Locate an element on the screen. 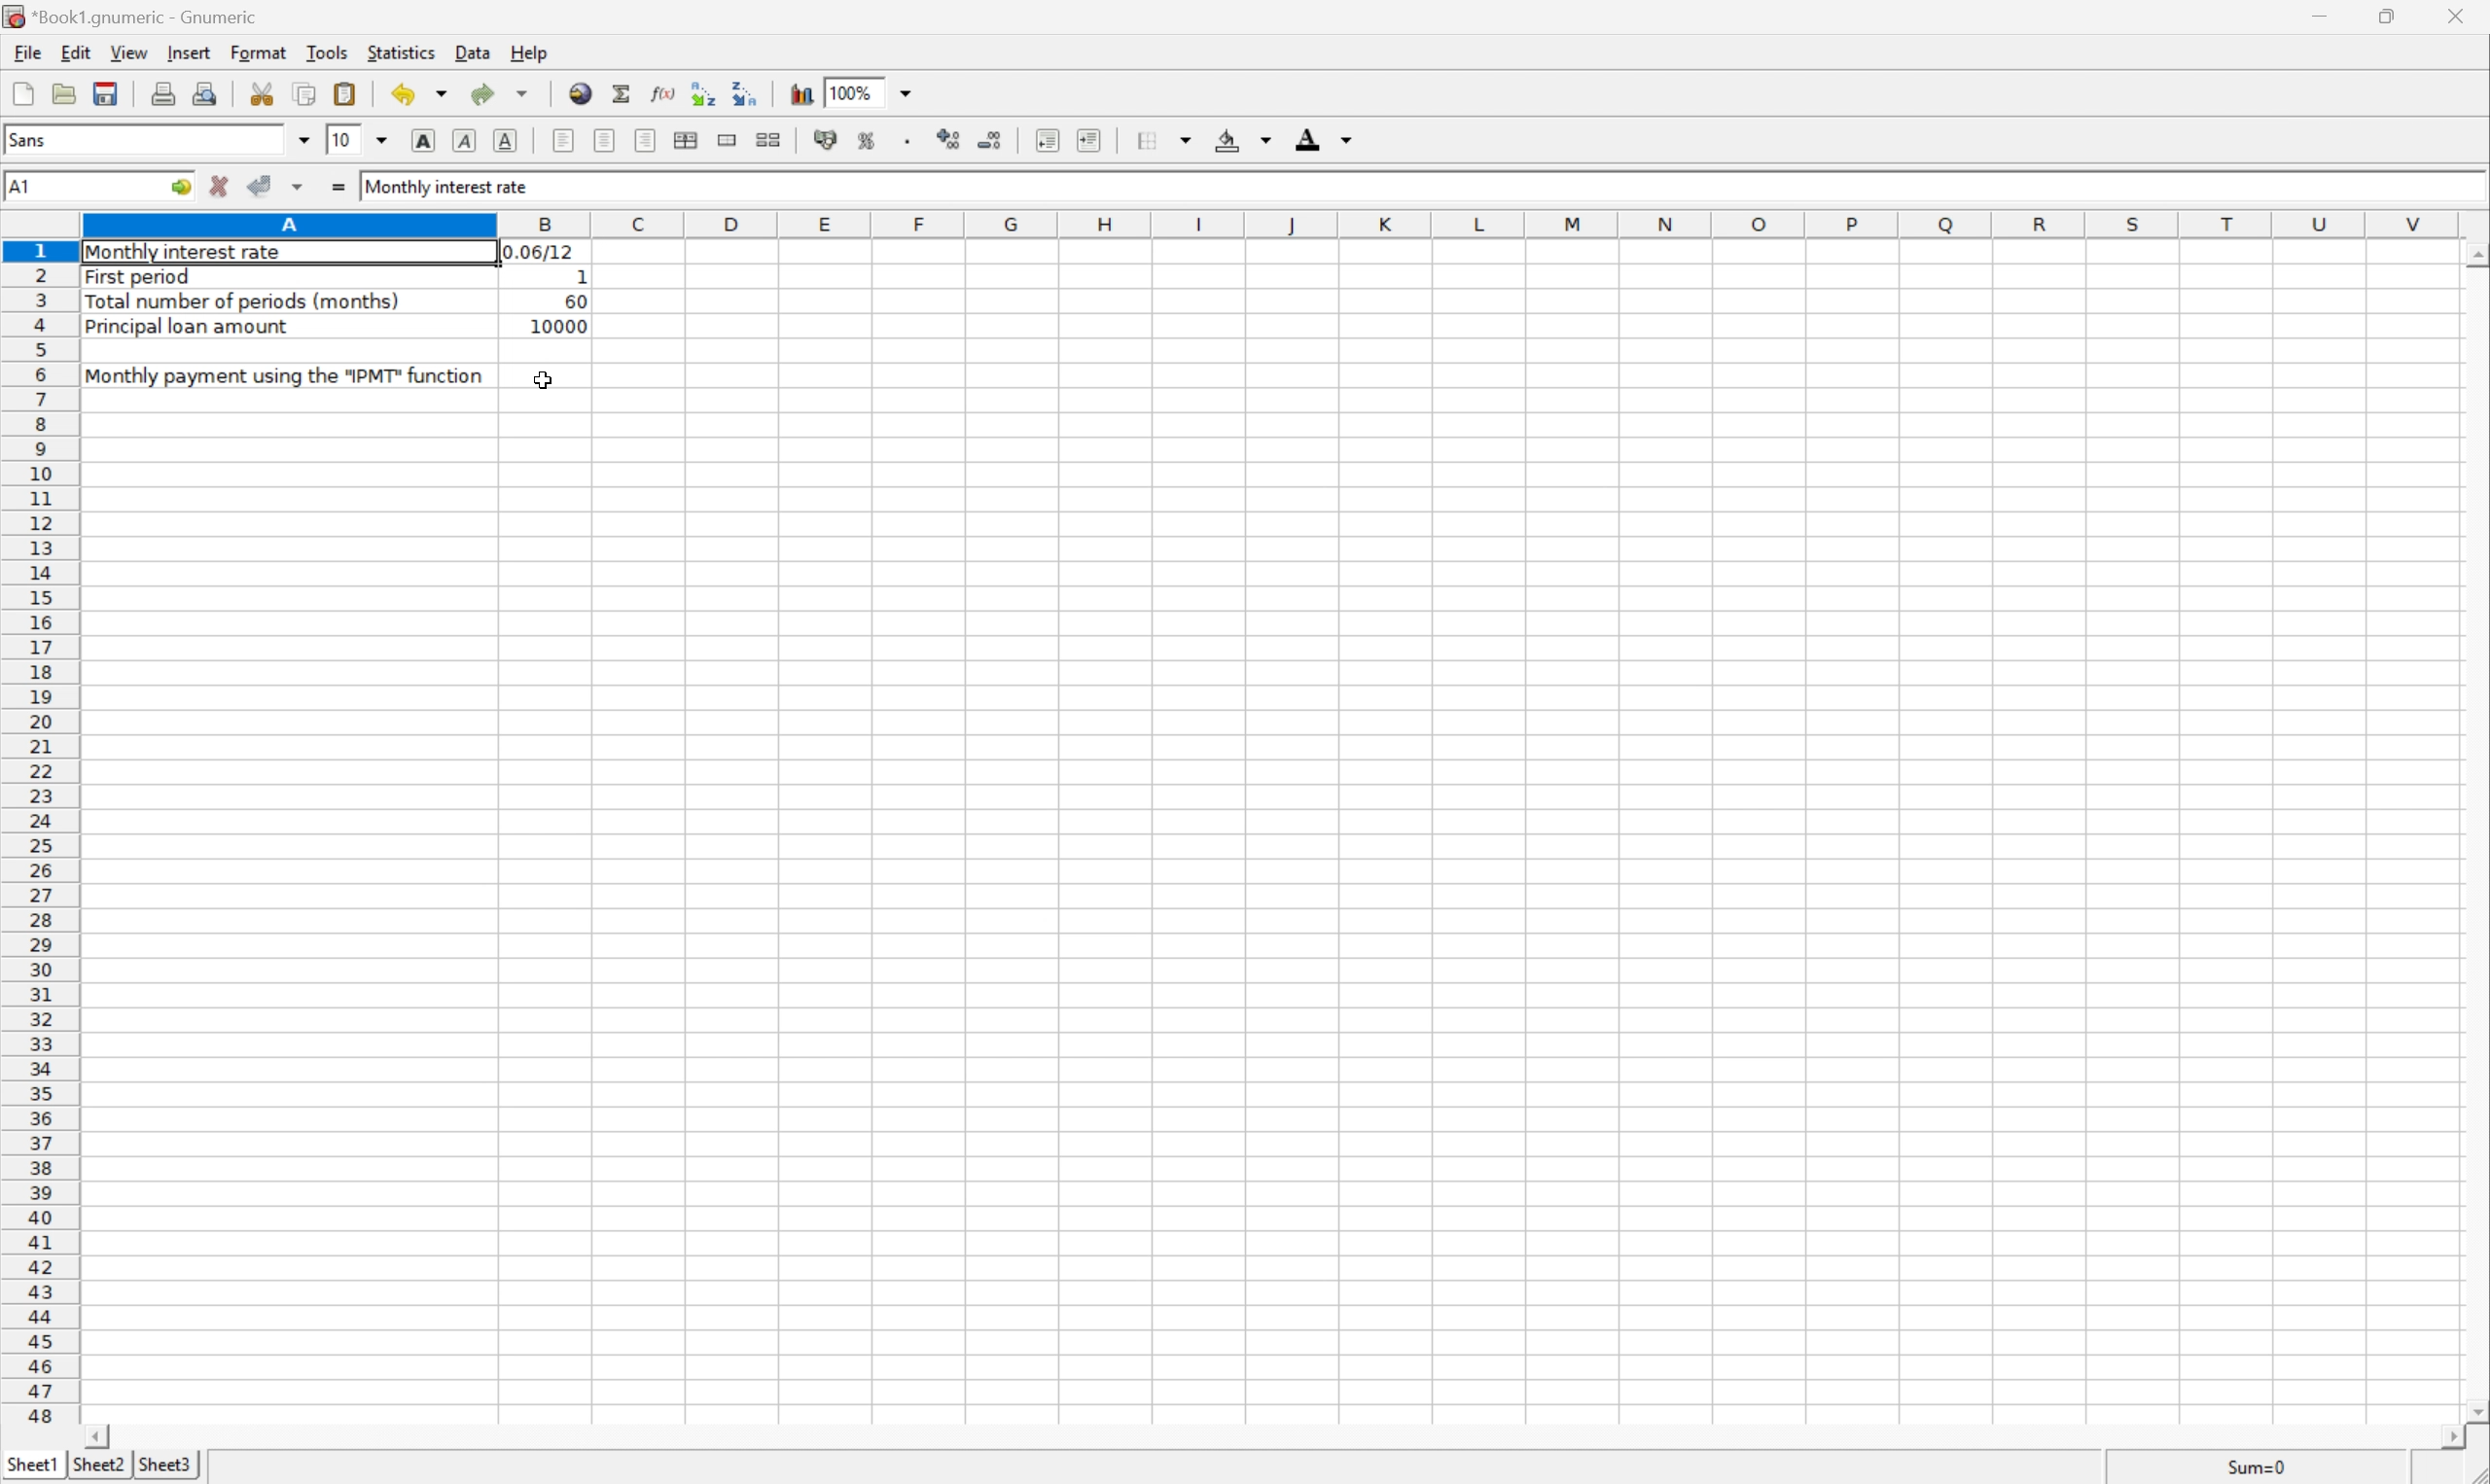 The height and width of the screenshot is (1484, 2490). Center horizontally is located at coordinates (606, 139).